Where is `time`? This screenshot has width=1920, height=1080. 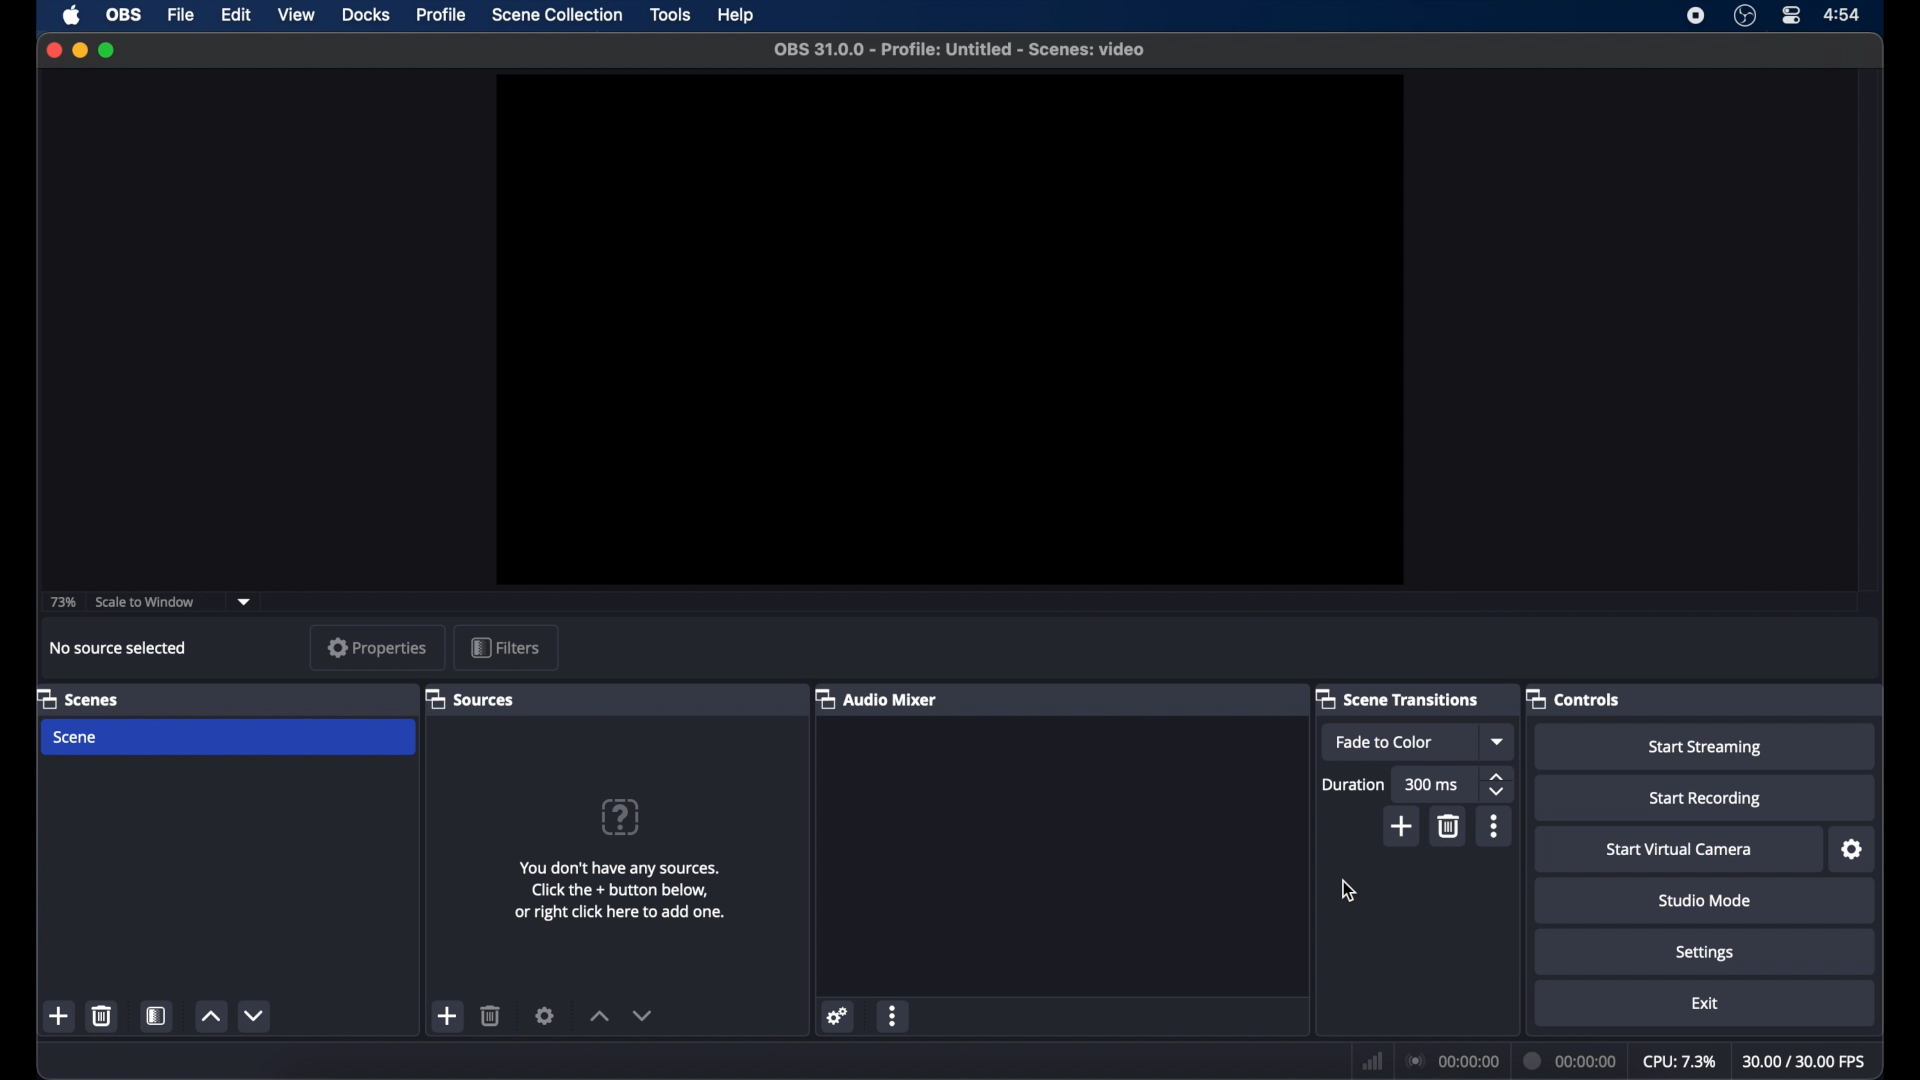
time is located at coordinates (1844, 16).